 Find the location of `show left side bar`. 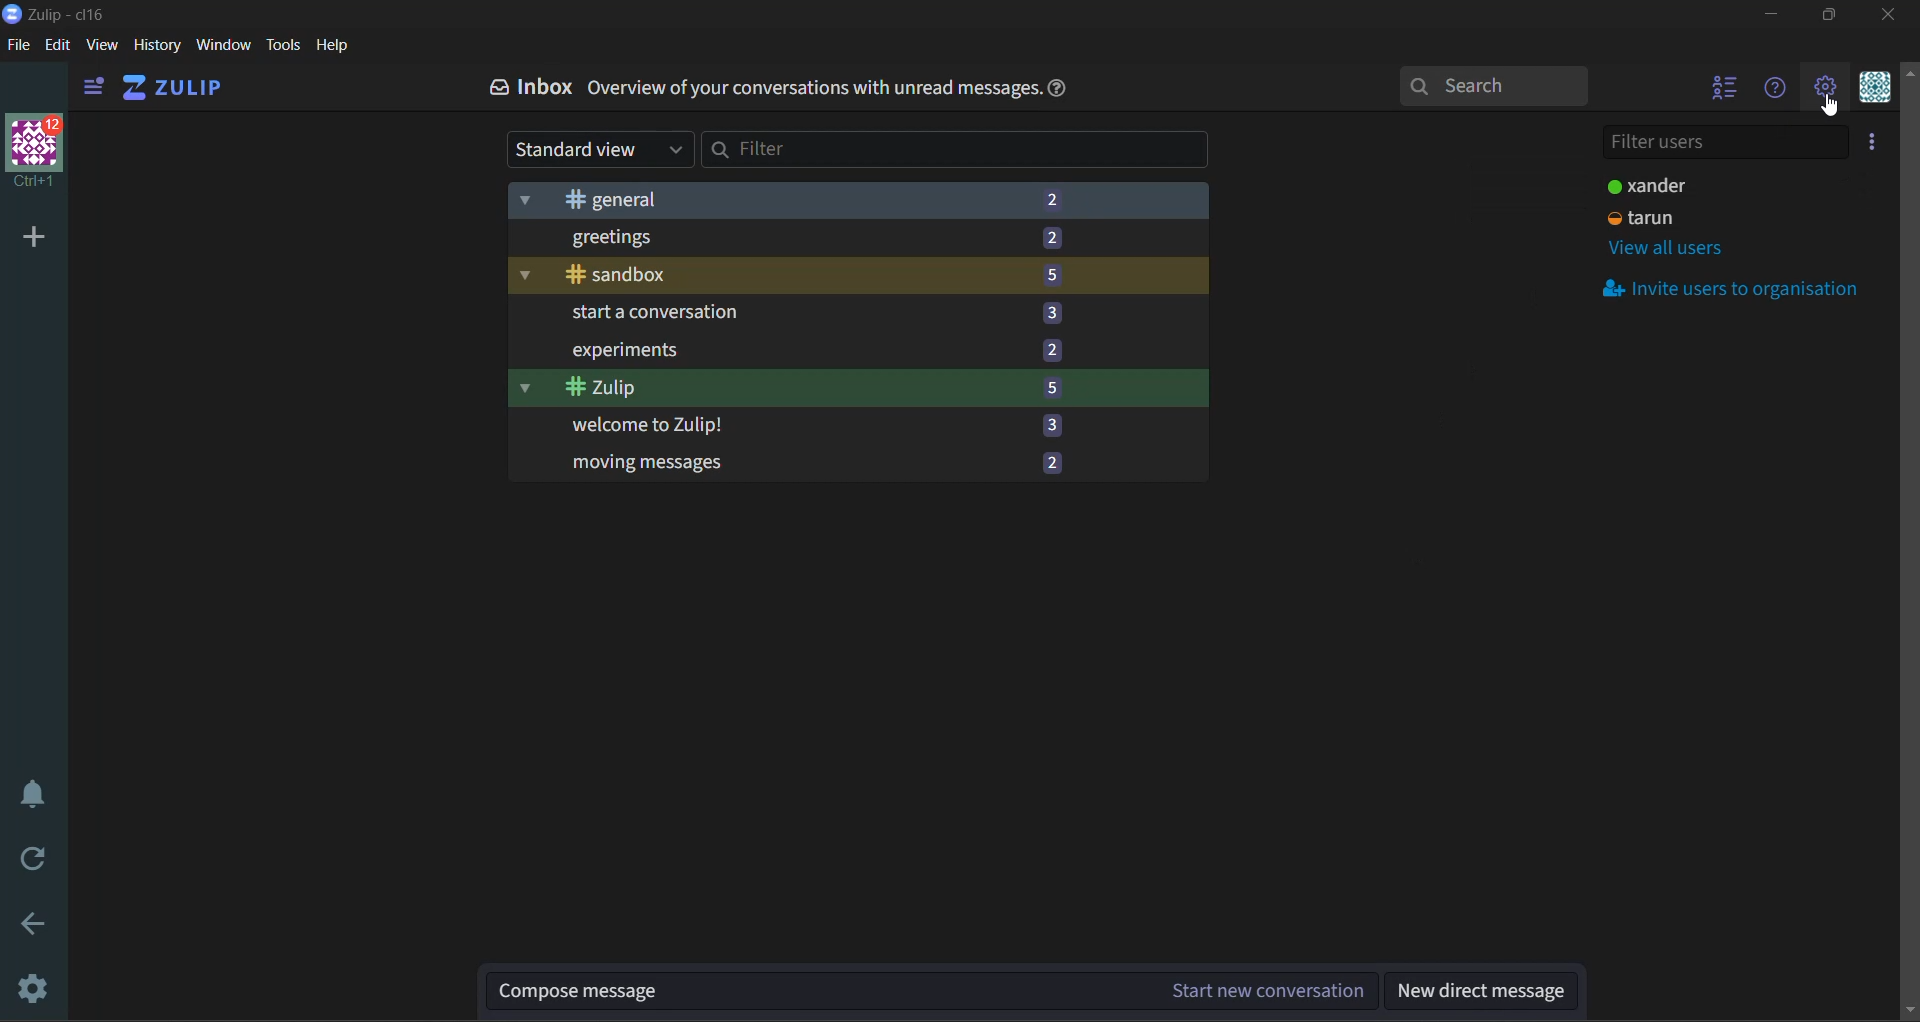

show left side bar is located at coordinates (93, 87).